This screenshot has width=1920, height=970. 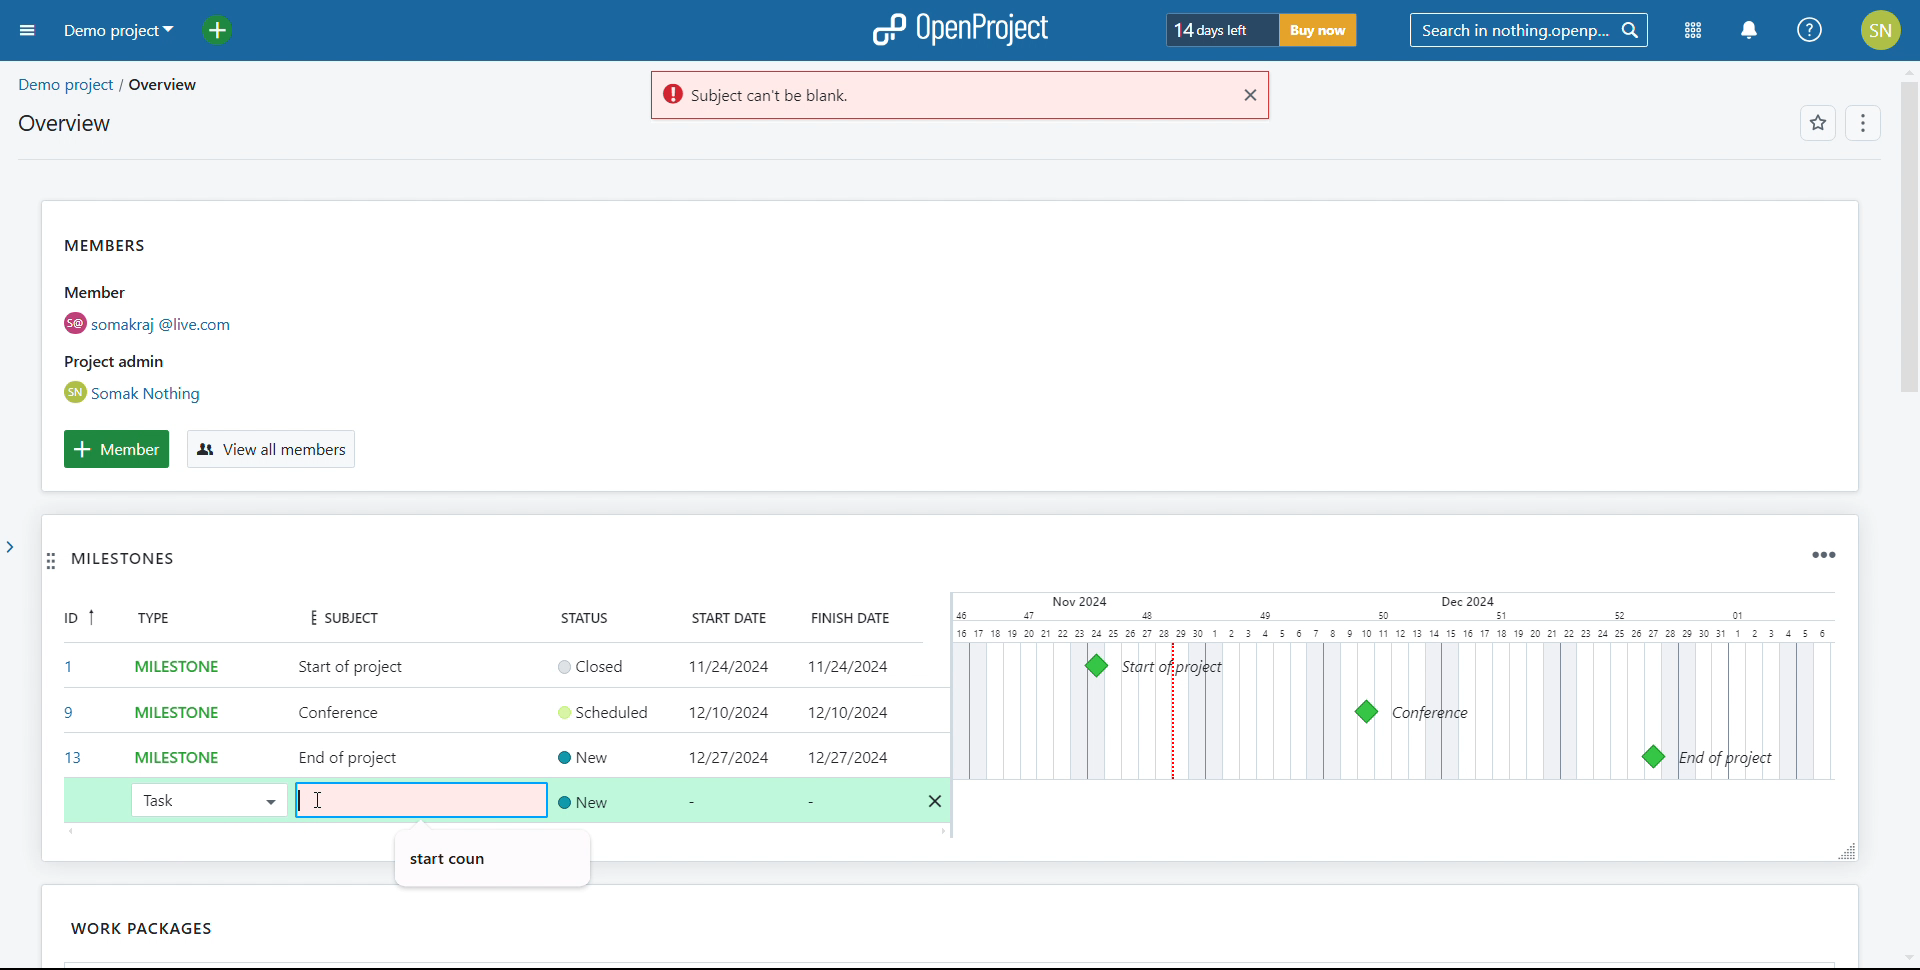 I want to click on close warning, so click(x=1248, y=95).